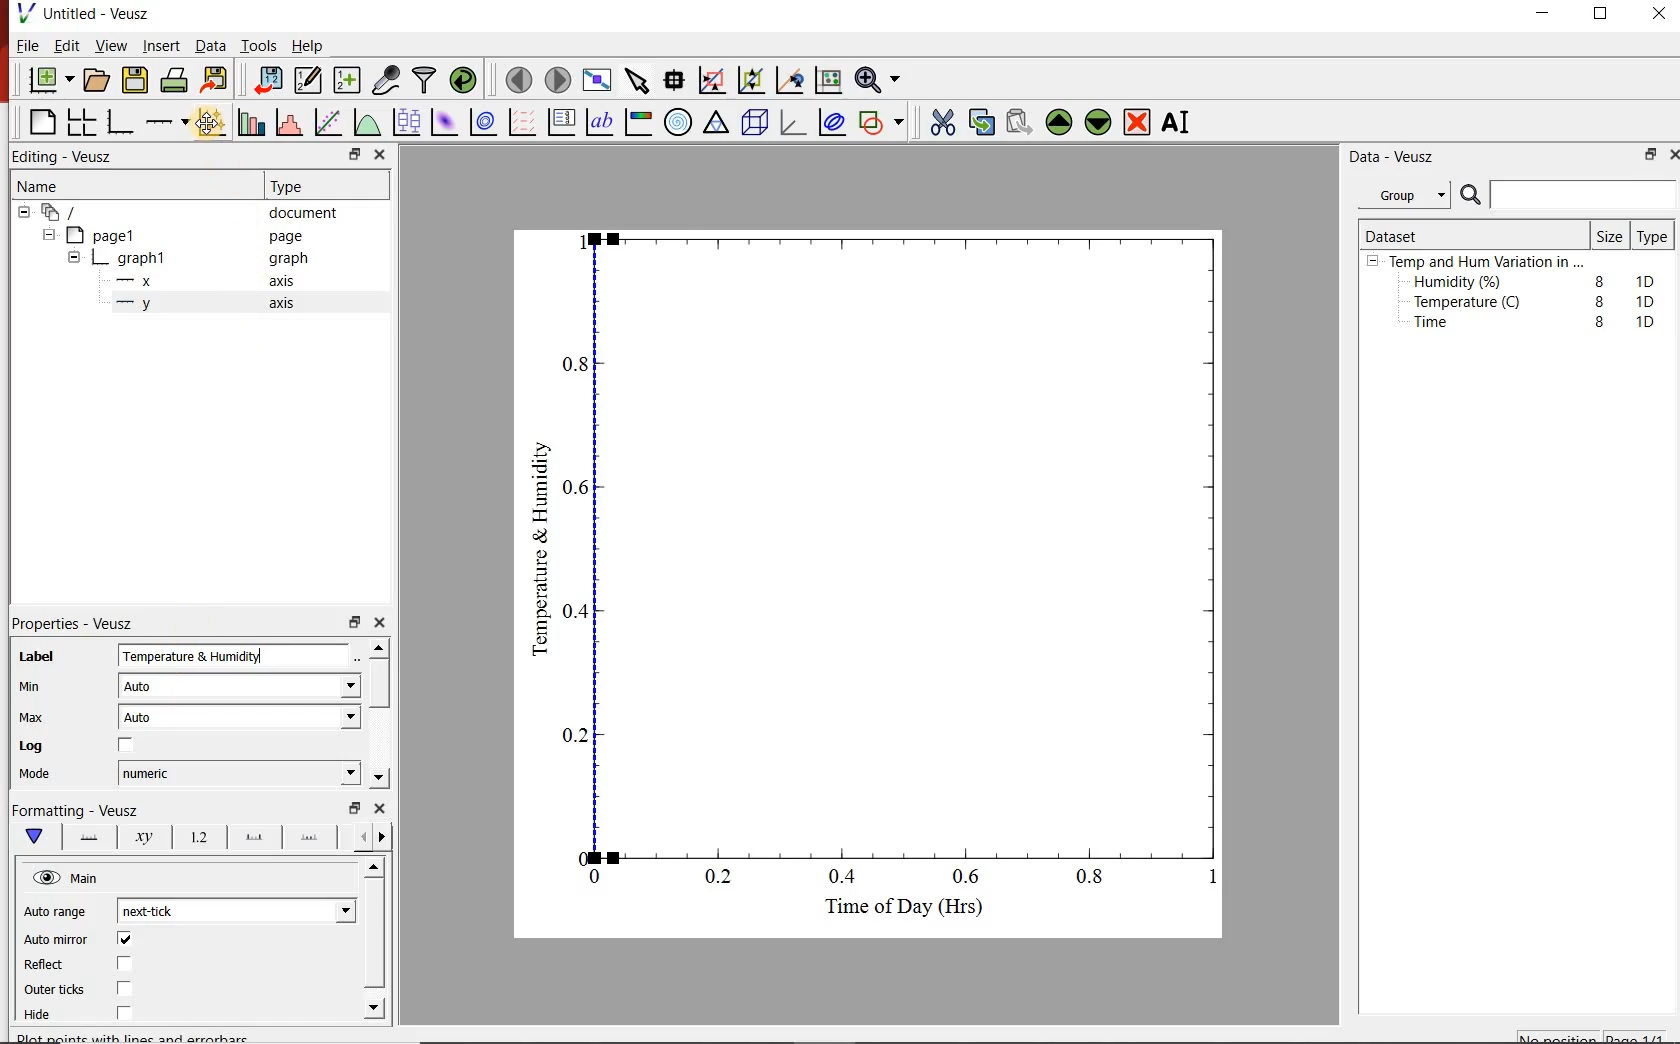  What do you see at coordinates (152, 308) in the screenshot?
I see `y` at bounding box center [152, 308].